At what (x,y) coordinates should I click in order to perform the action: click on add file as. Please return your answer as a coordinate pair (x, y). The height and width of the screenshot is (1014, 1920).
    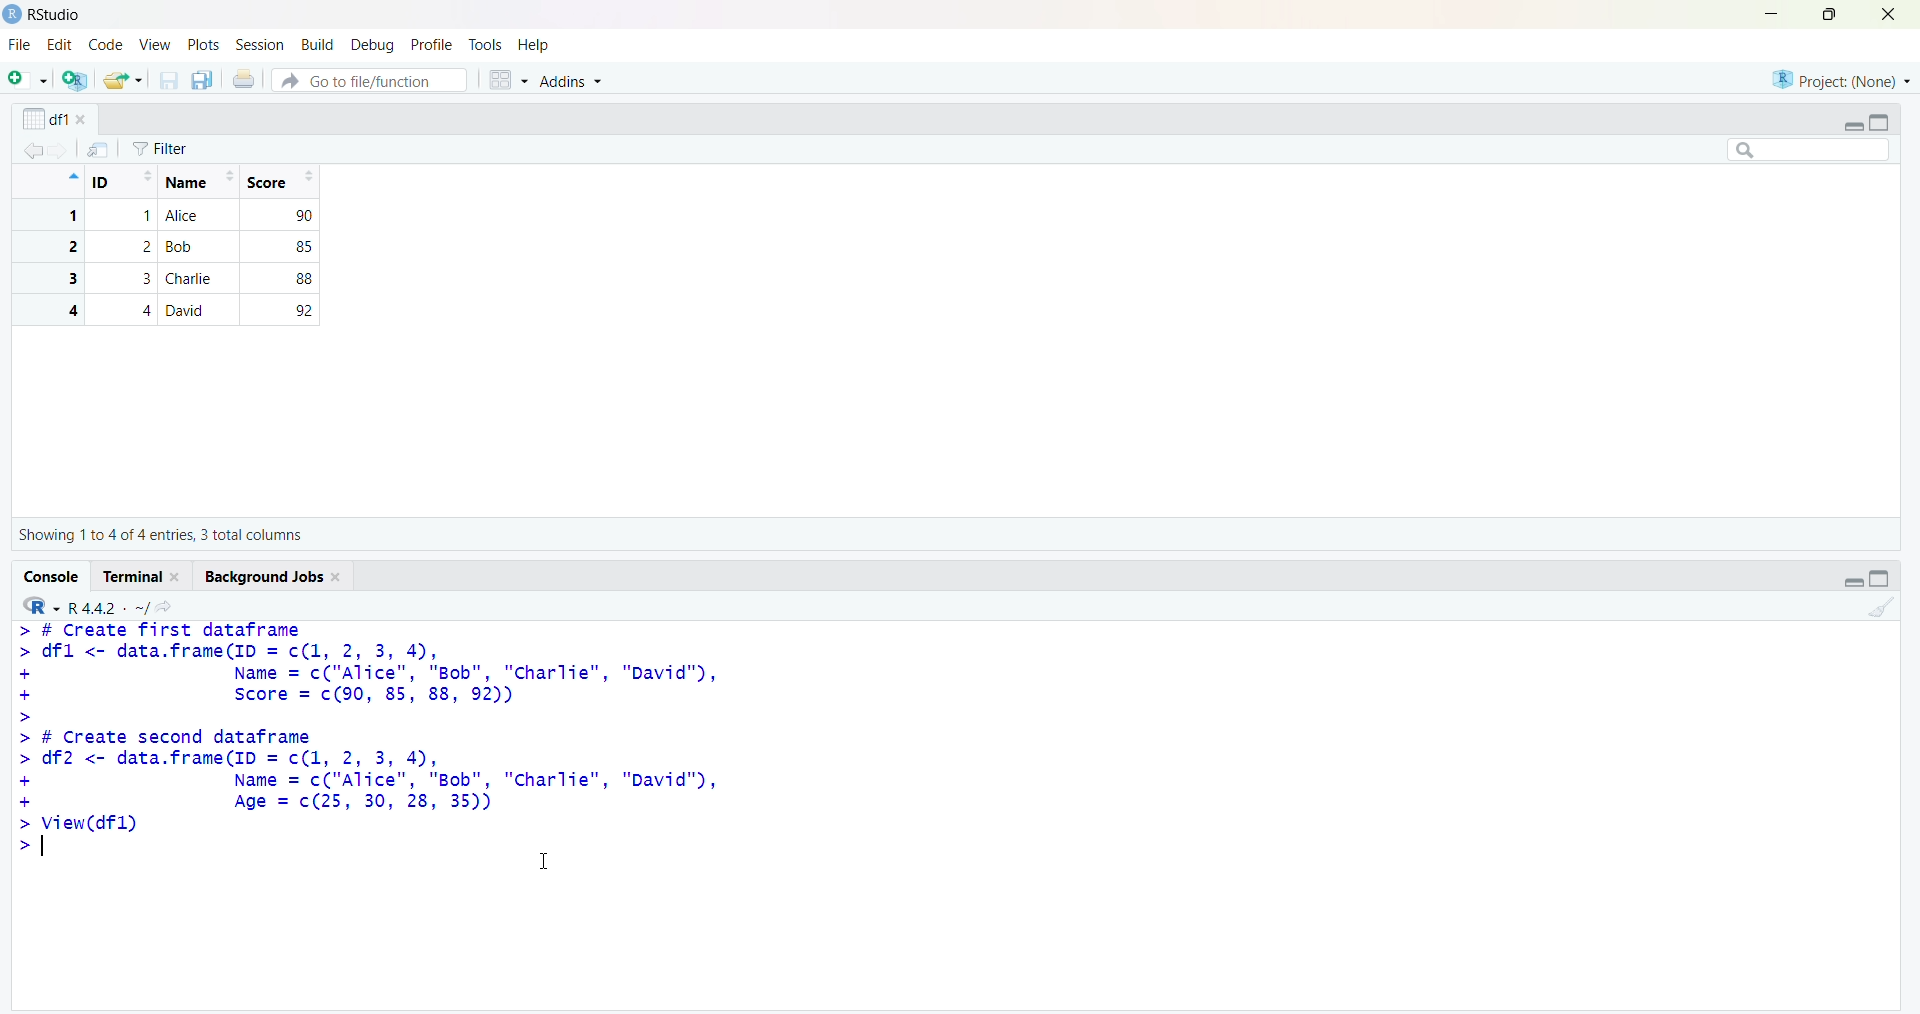
    Looking at the image, I should click on (32, 79).